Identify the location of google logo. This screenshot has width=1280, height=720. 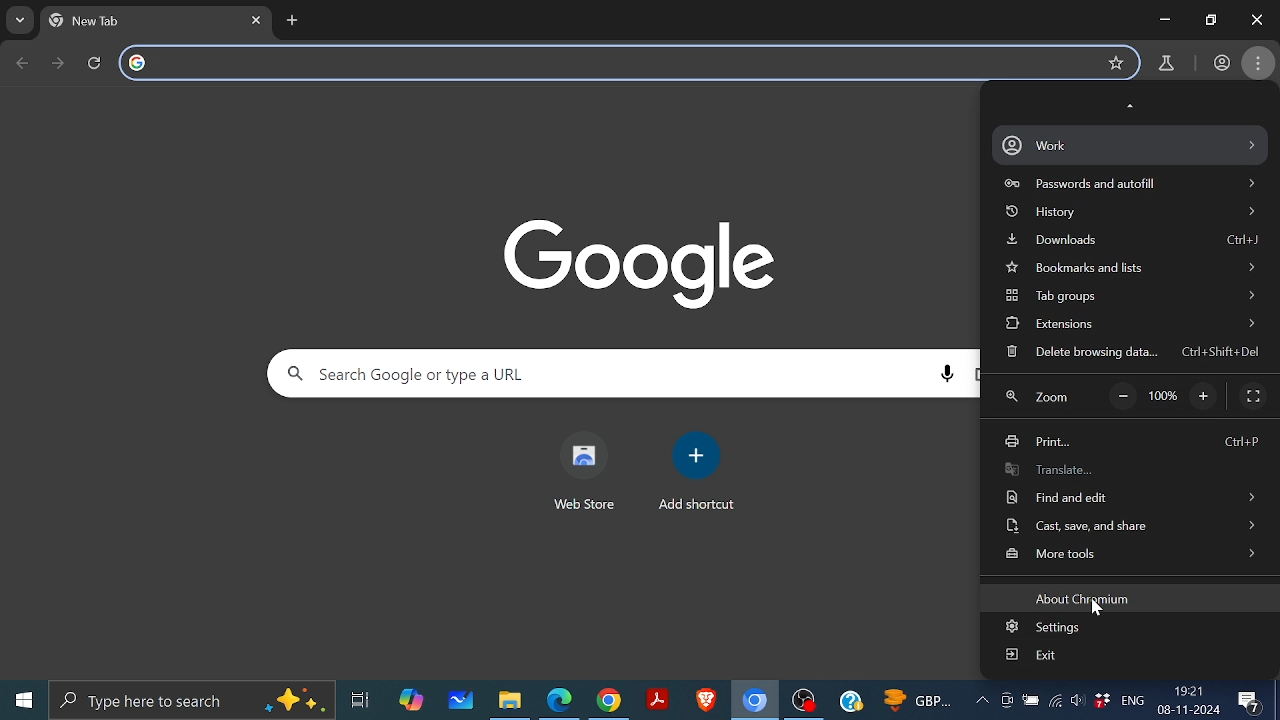
(142, 63).